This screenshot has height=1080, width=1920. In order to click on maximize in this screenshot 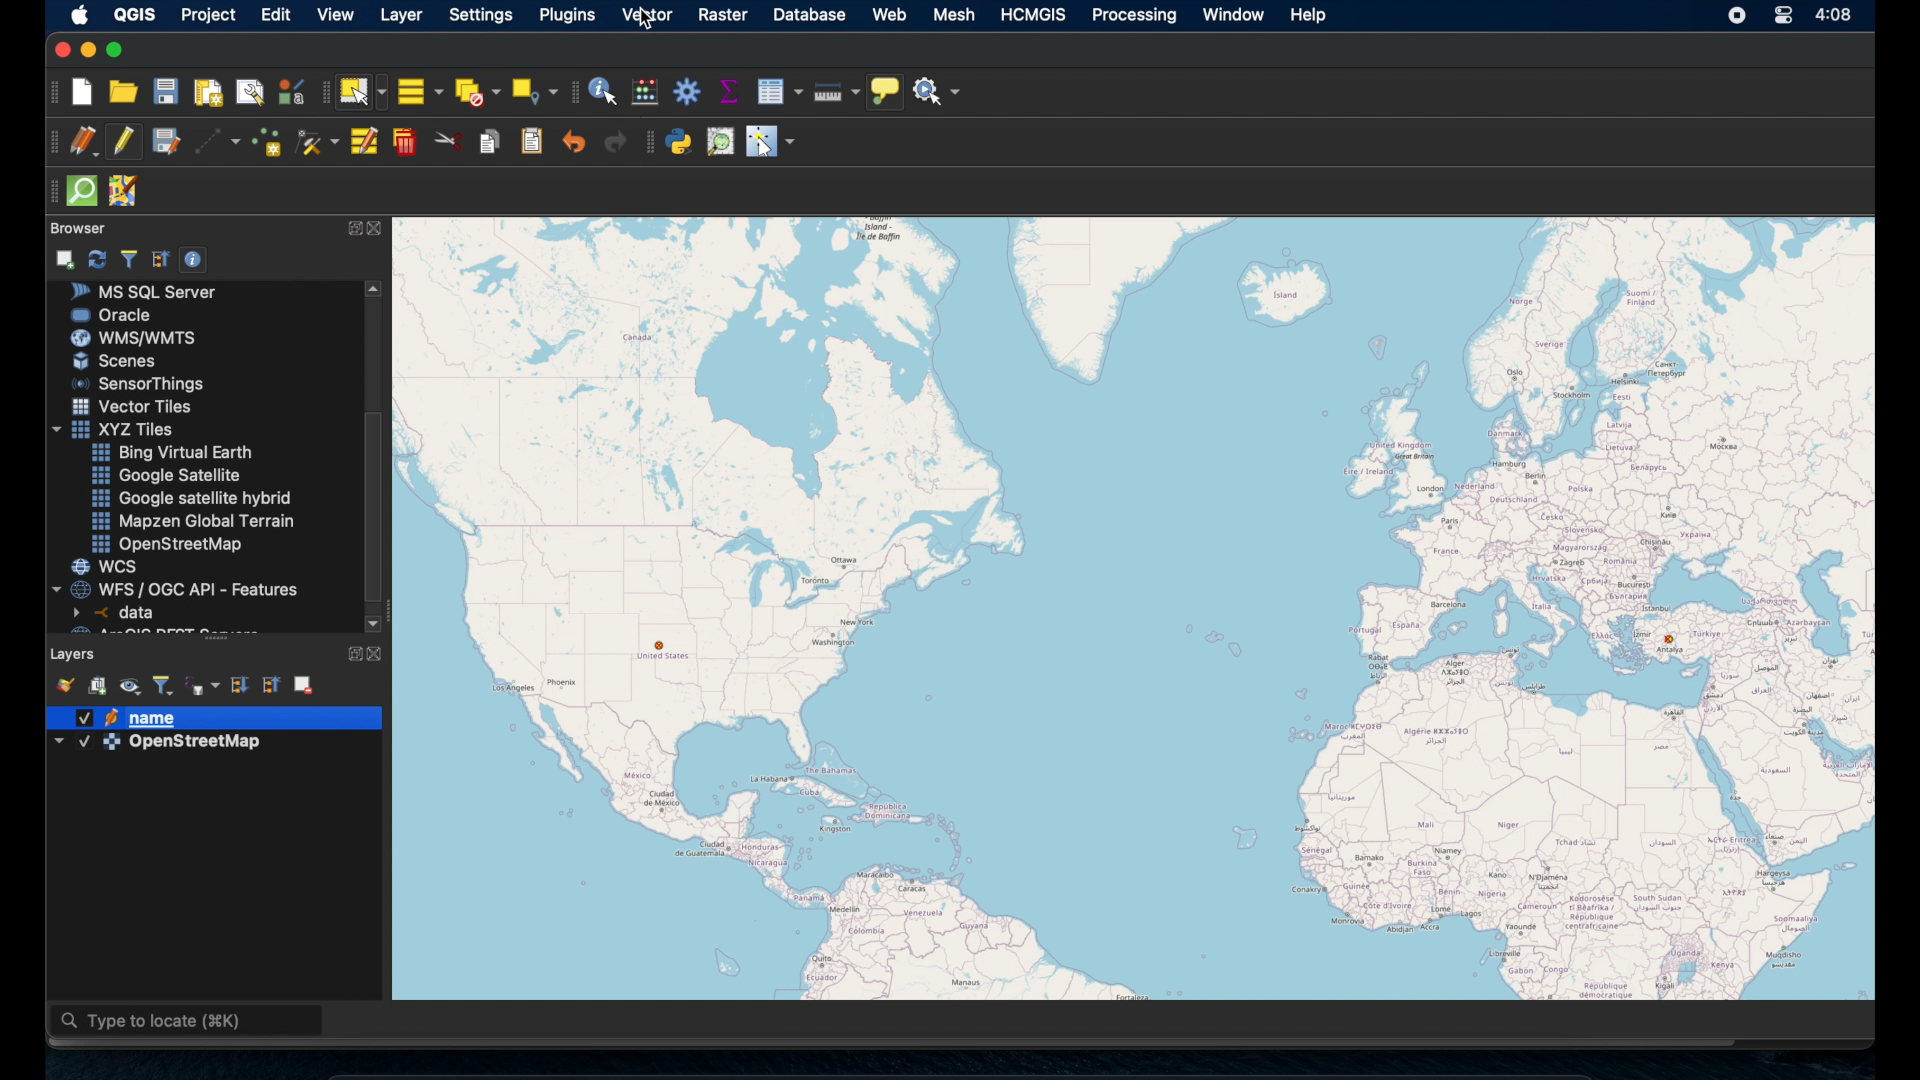, I will do `click(119, 50)`.